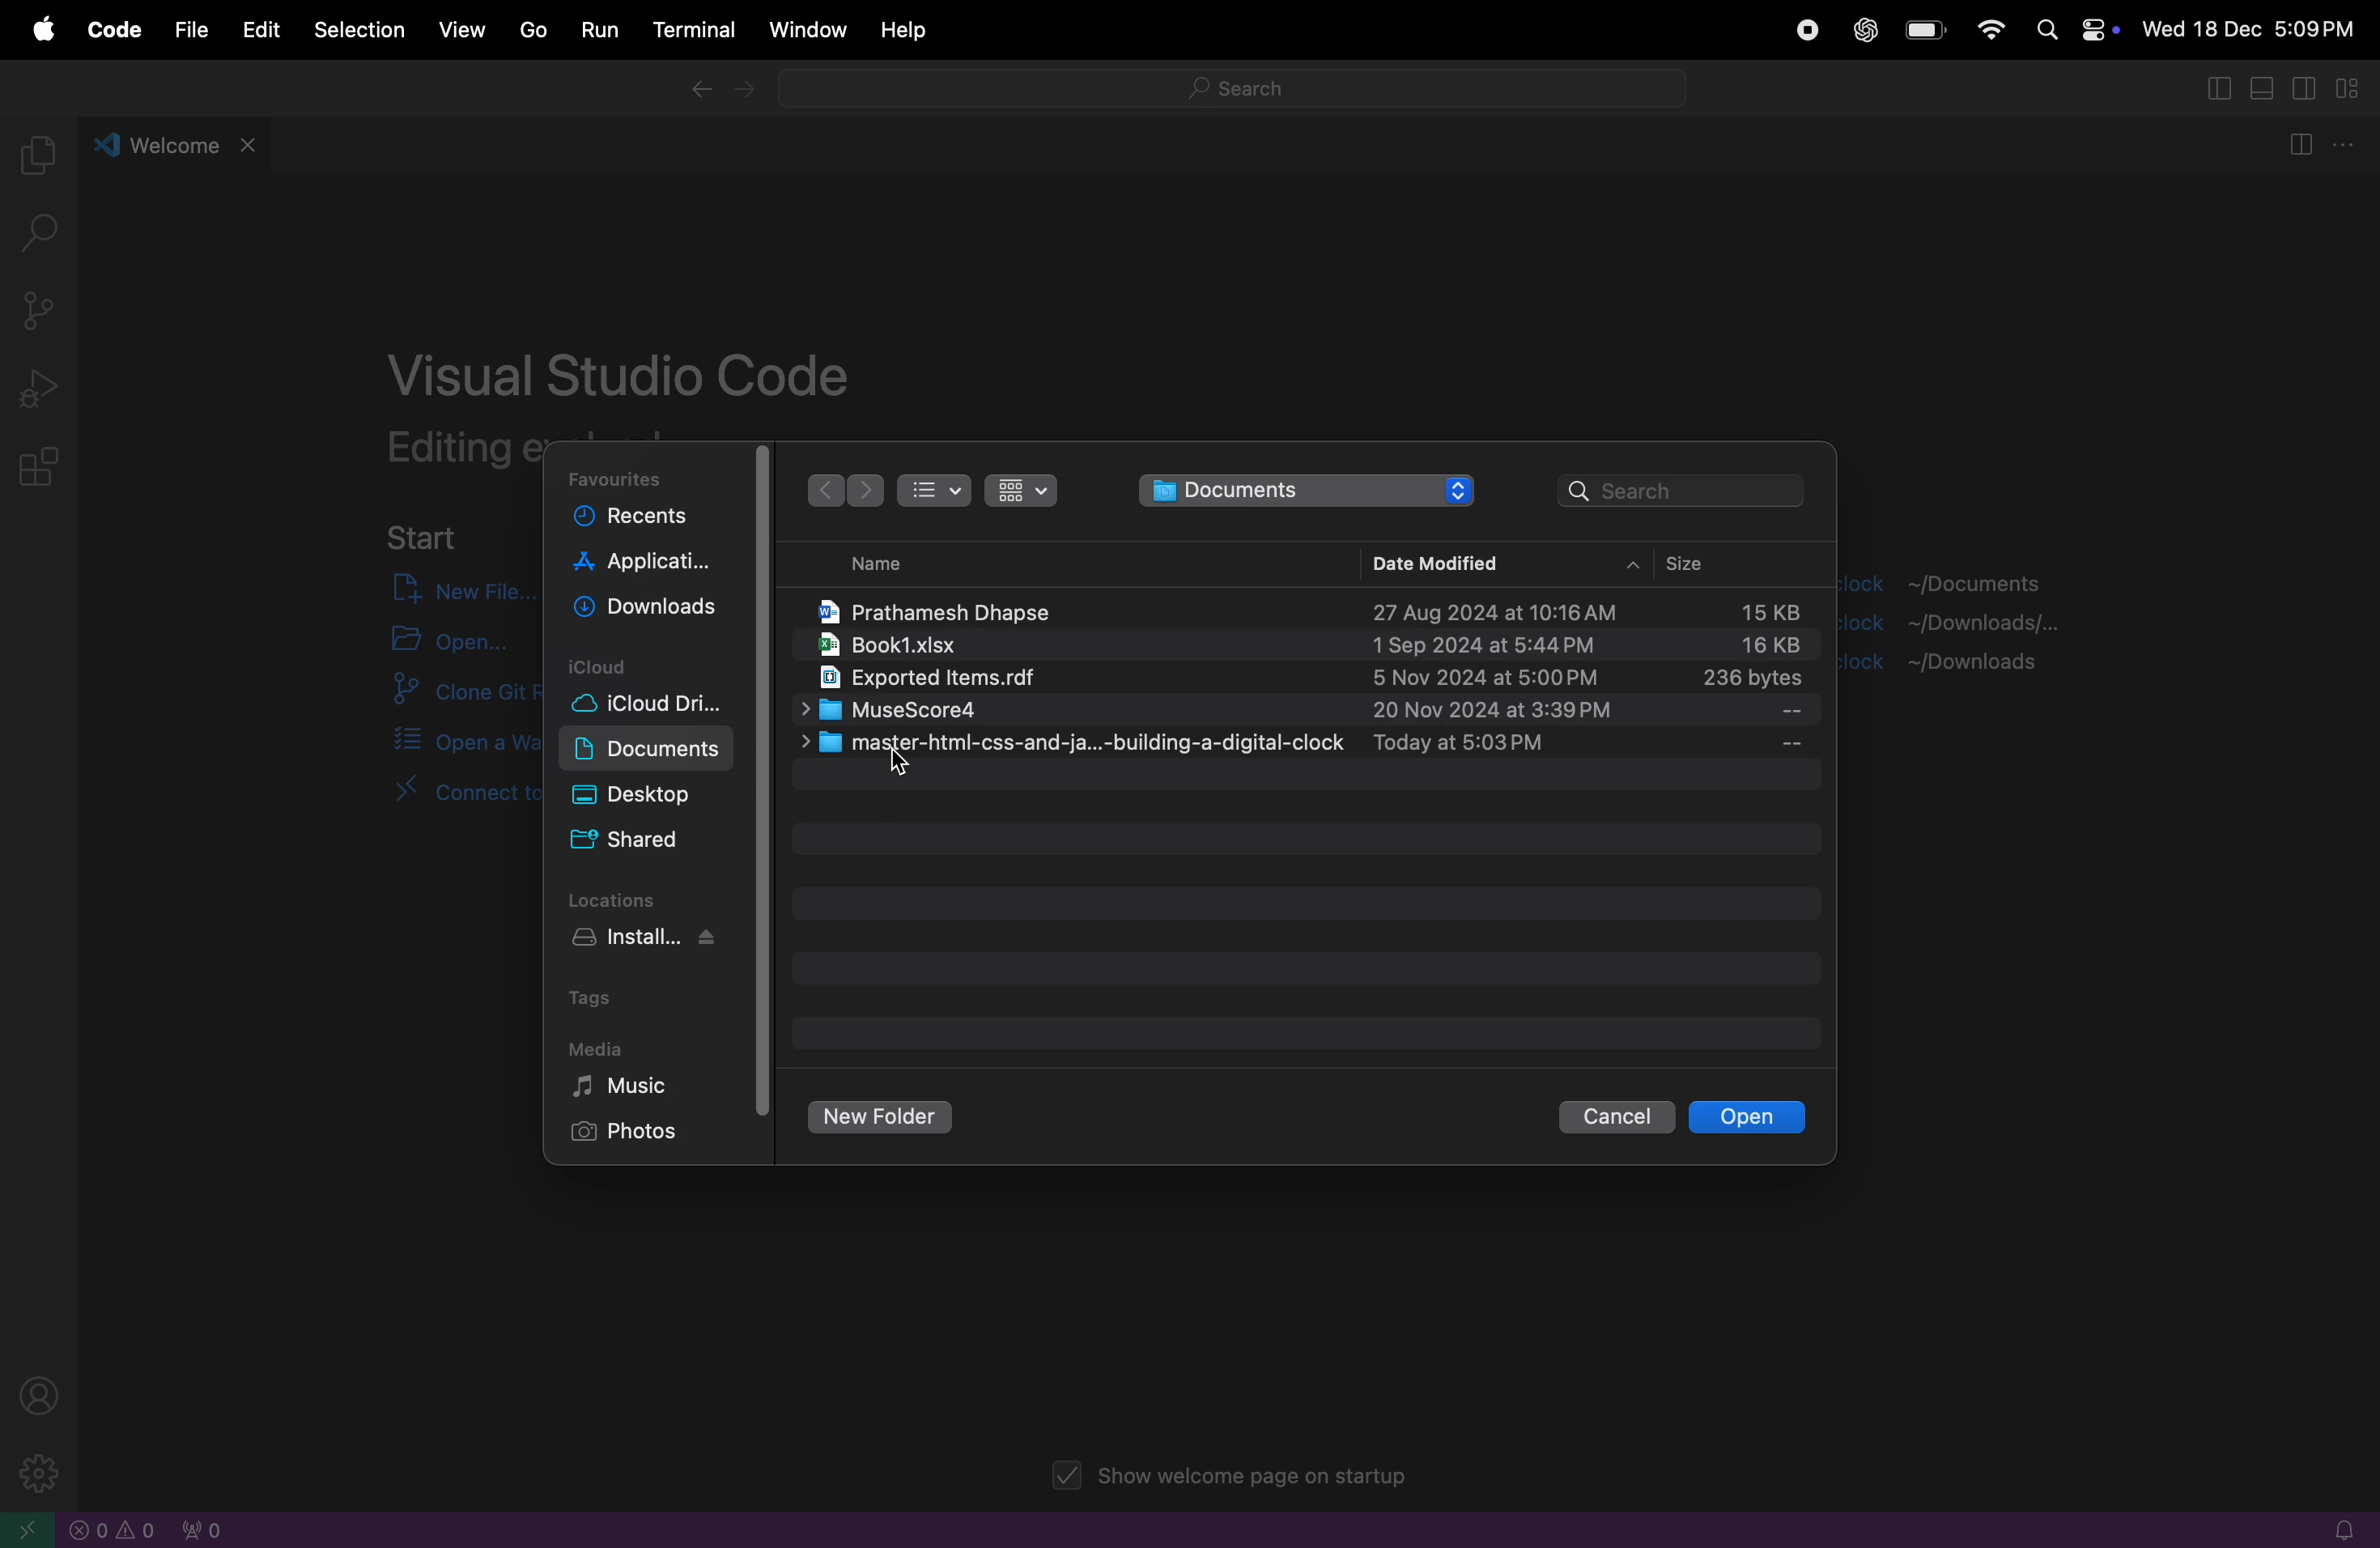 The image size is (2380, 1548). What do you see at coordinates (442, 743) in the screenshot?
I see `open walk through` at bounding box center [442, 743].